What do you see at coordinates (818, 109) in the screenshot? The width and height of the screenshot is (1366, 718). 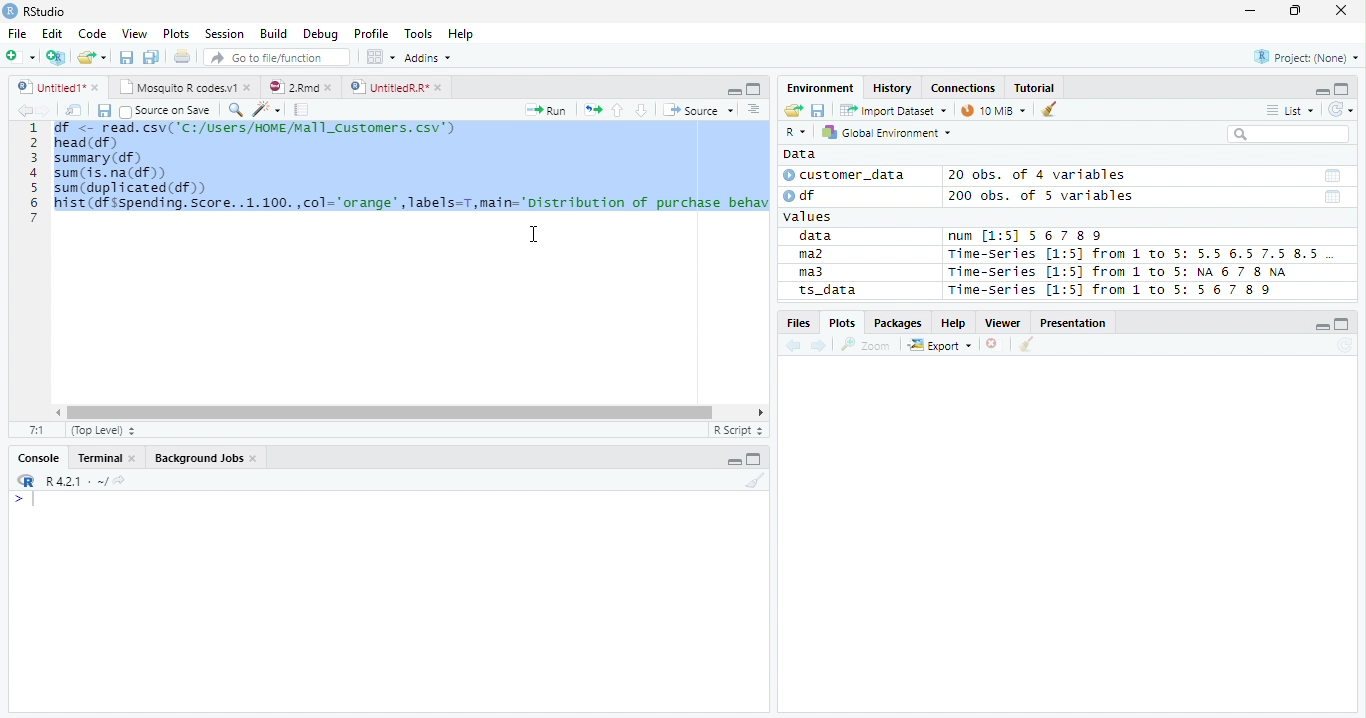 I see `Save` at bounding box center [818, 109].